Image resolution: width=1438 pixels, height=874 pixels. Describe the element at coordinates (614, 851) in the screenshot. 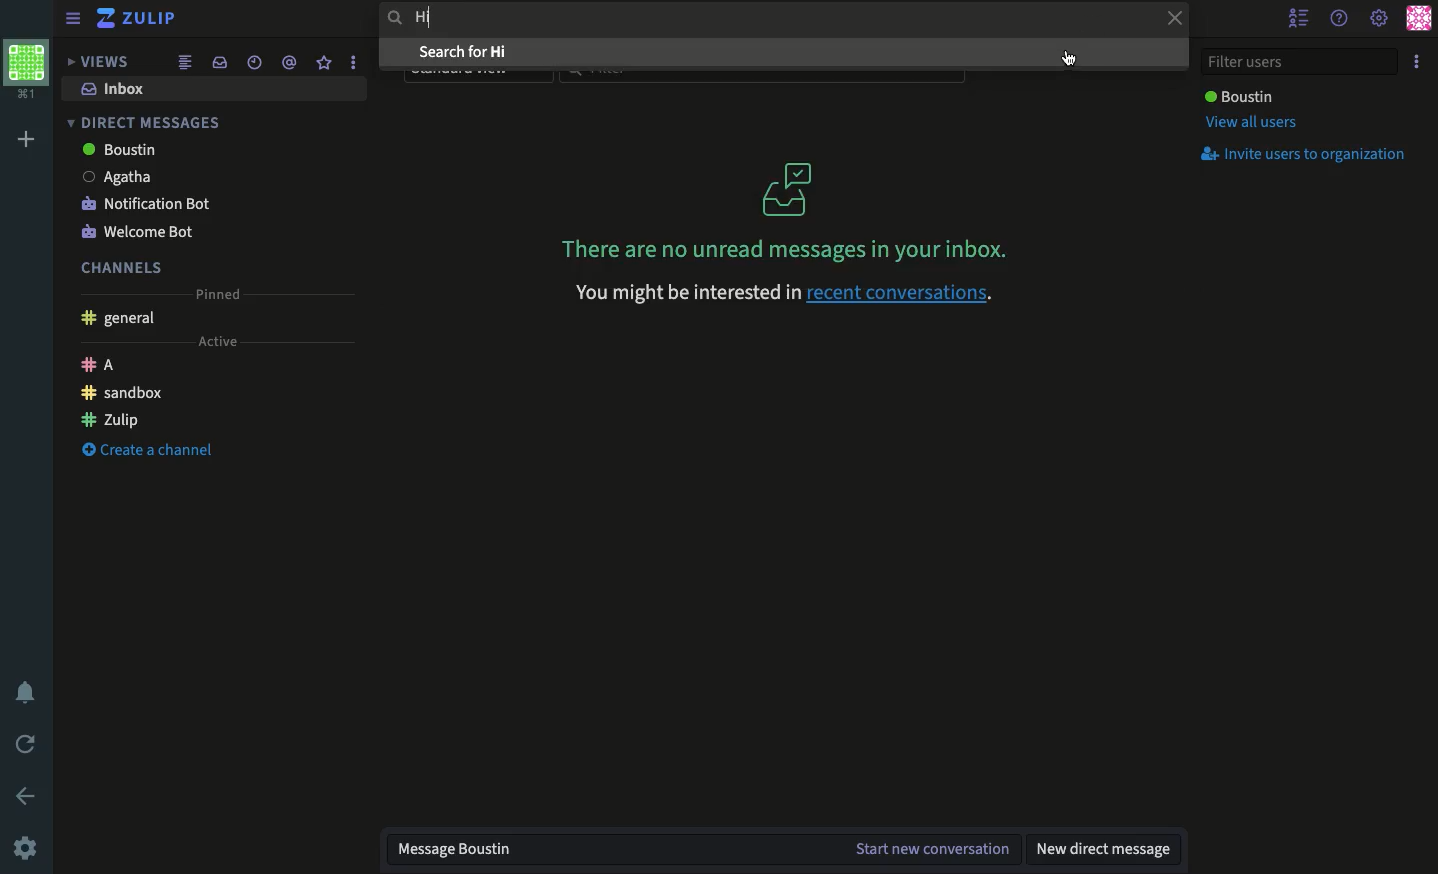

I see `Message` at that location.